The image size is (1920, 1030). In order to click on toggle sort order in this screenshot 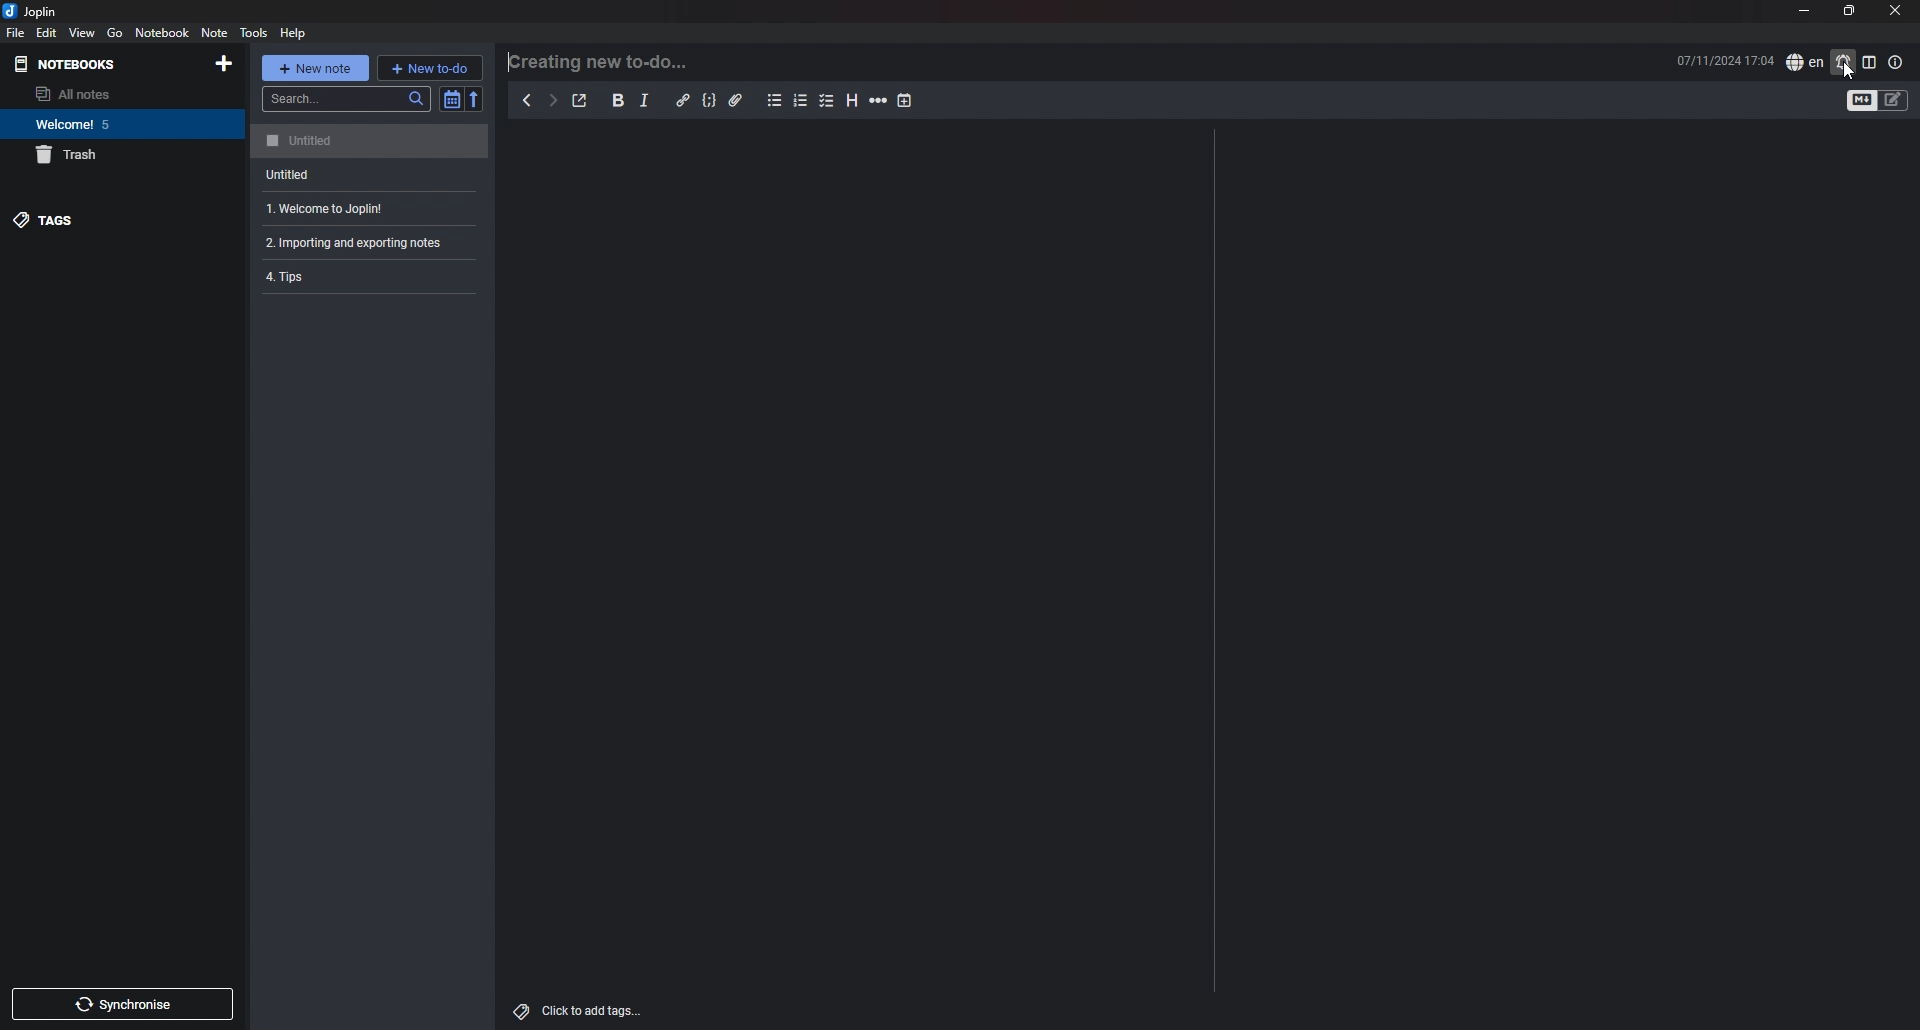, I will do `click(450, 99)`.